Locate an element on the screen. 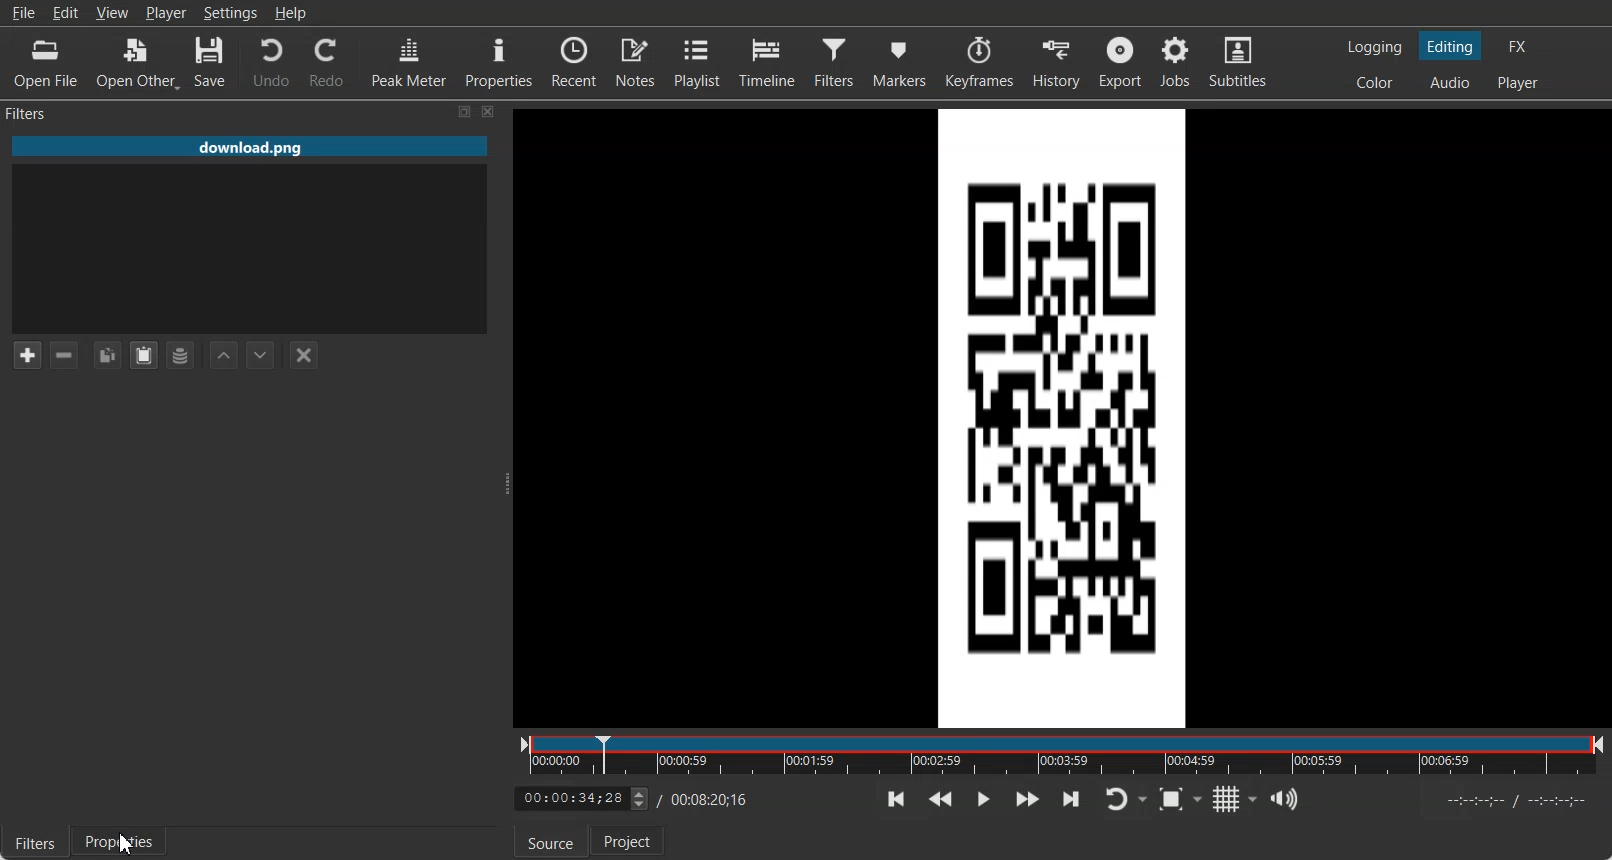 This screenshot has width=1612, height=860. Move filter down is located at coordinates (261, 354).